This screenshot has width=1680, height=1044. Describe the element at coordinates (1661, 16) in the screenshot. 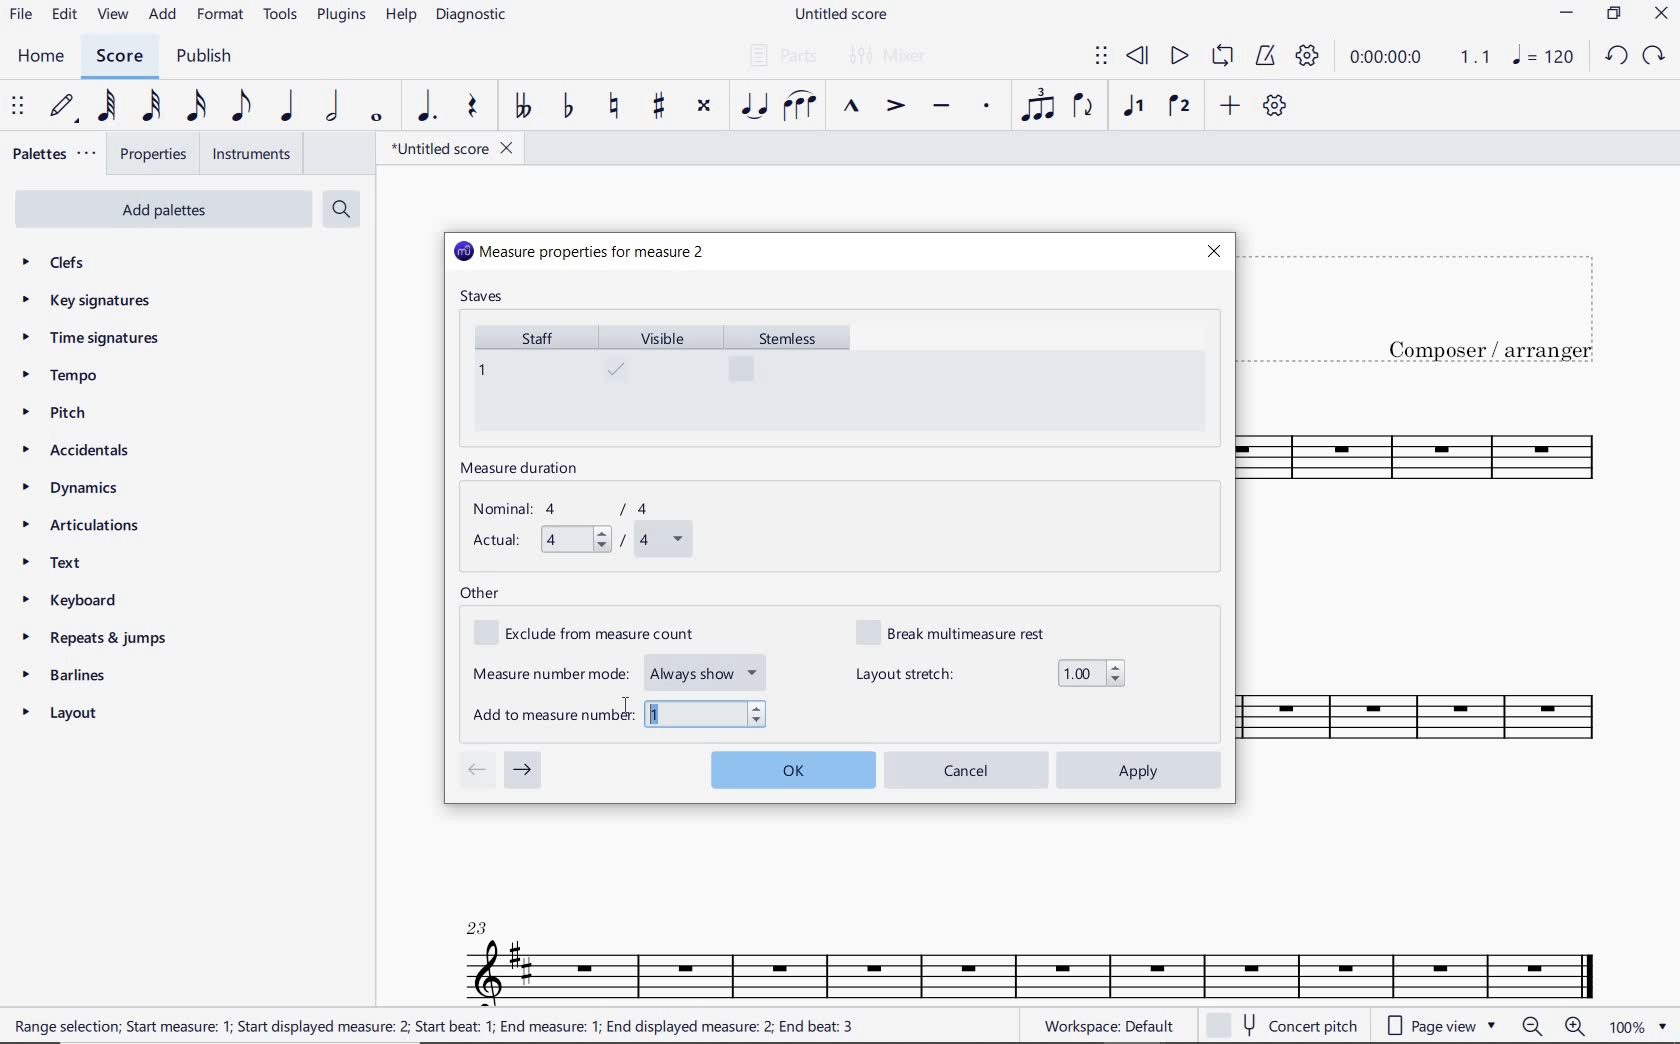

I see `CLOSE` at that location.